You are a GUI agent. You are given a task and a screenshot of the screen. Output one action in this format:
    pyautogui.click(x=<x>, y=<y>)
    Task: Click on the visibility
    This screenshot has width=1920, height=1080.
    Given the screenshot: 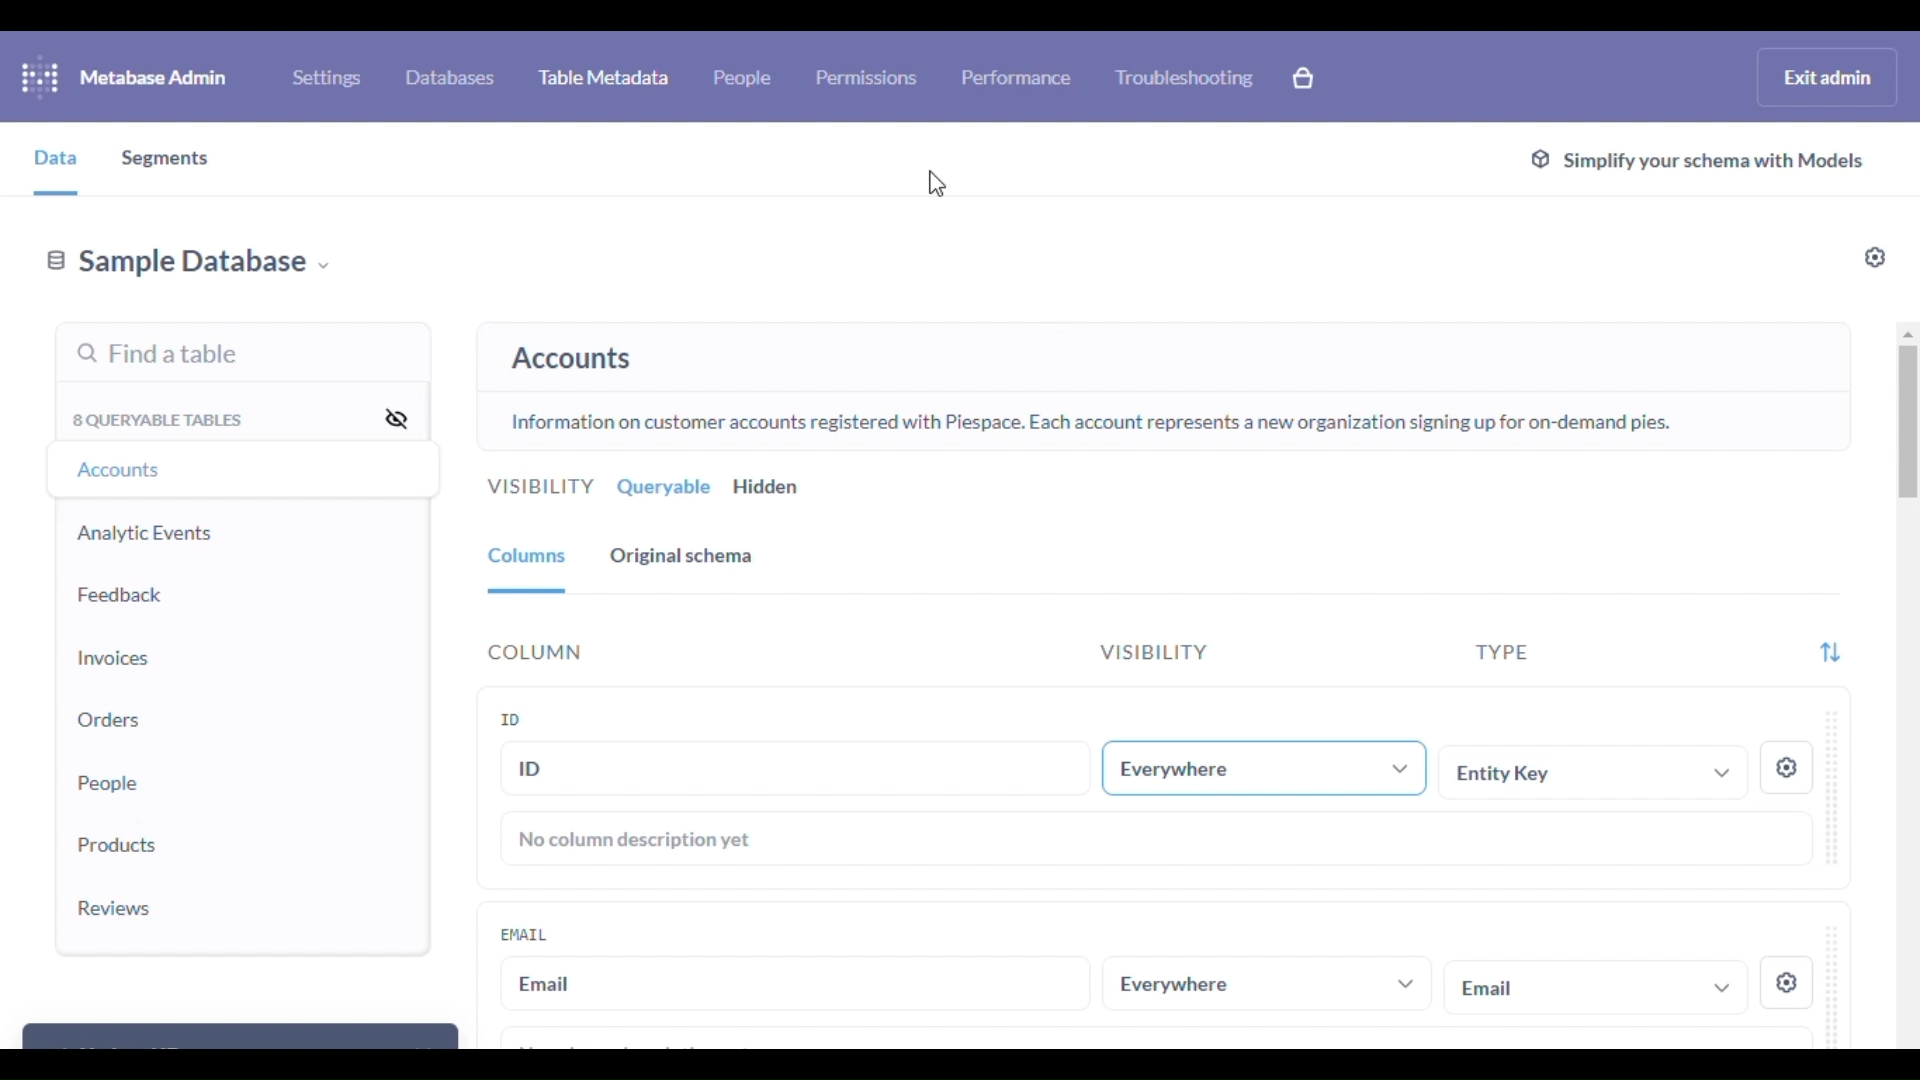 What is the action you would take?
    pyautogui.click(x=1152, y=652)
    